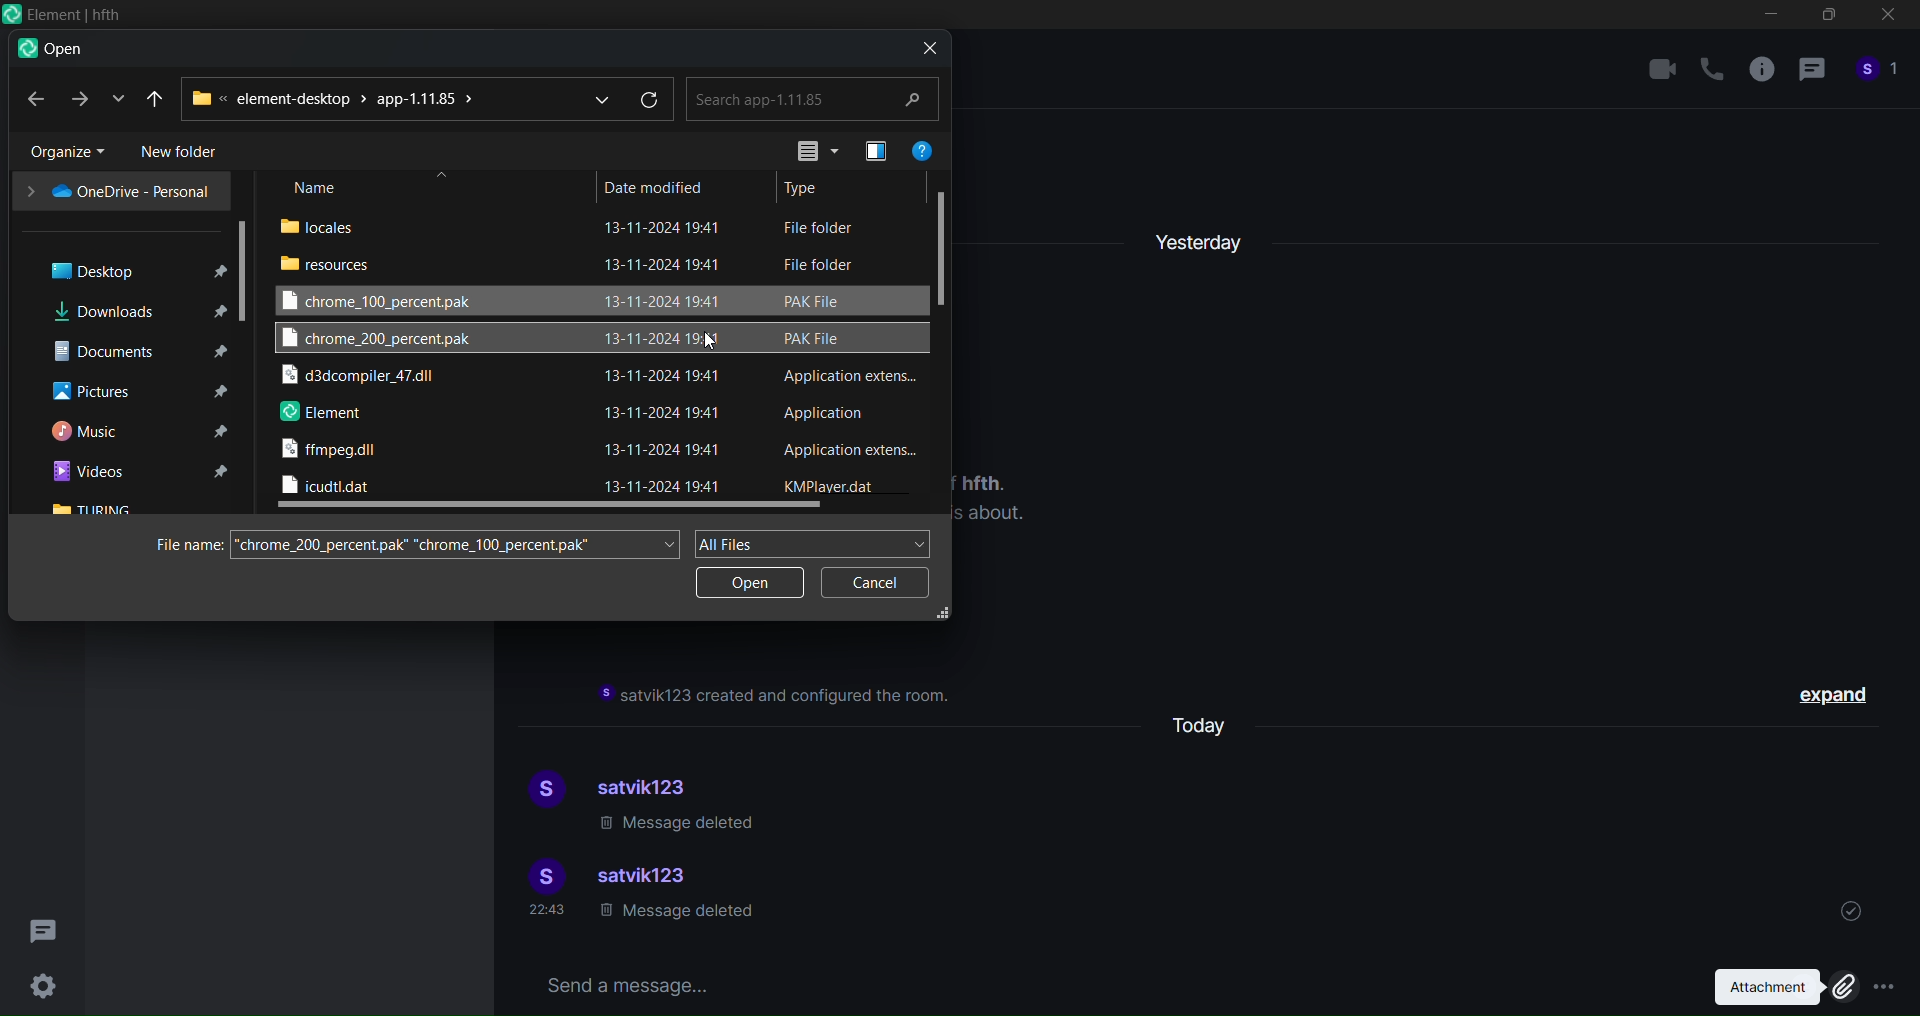 The image size is (1920, 1016). Describe the element at coordinates (96, 509) in the screenshot. I see `turing folder` at that location.